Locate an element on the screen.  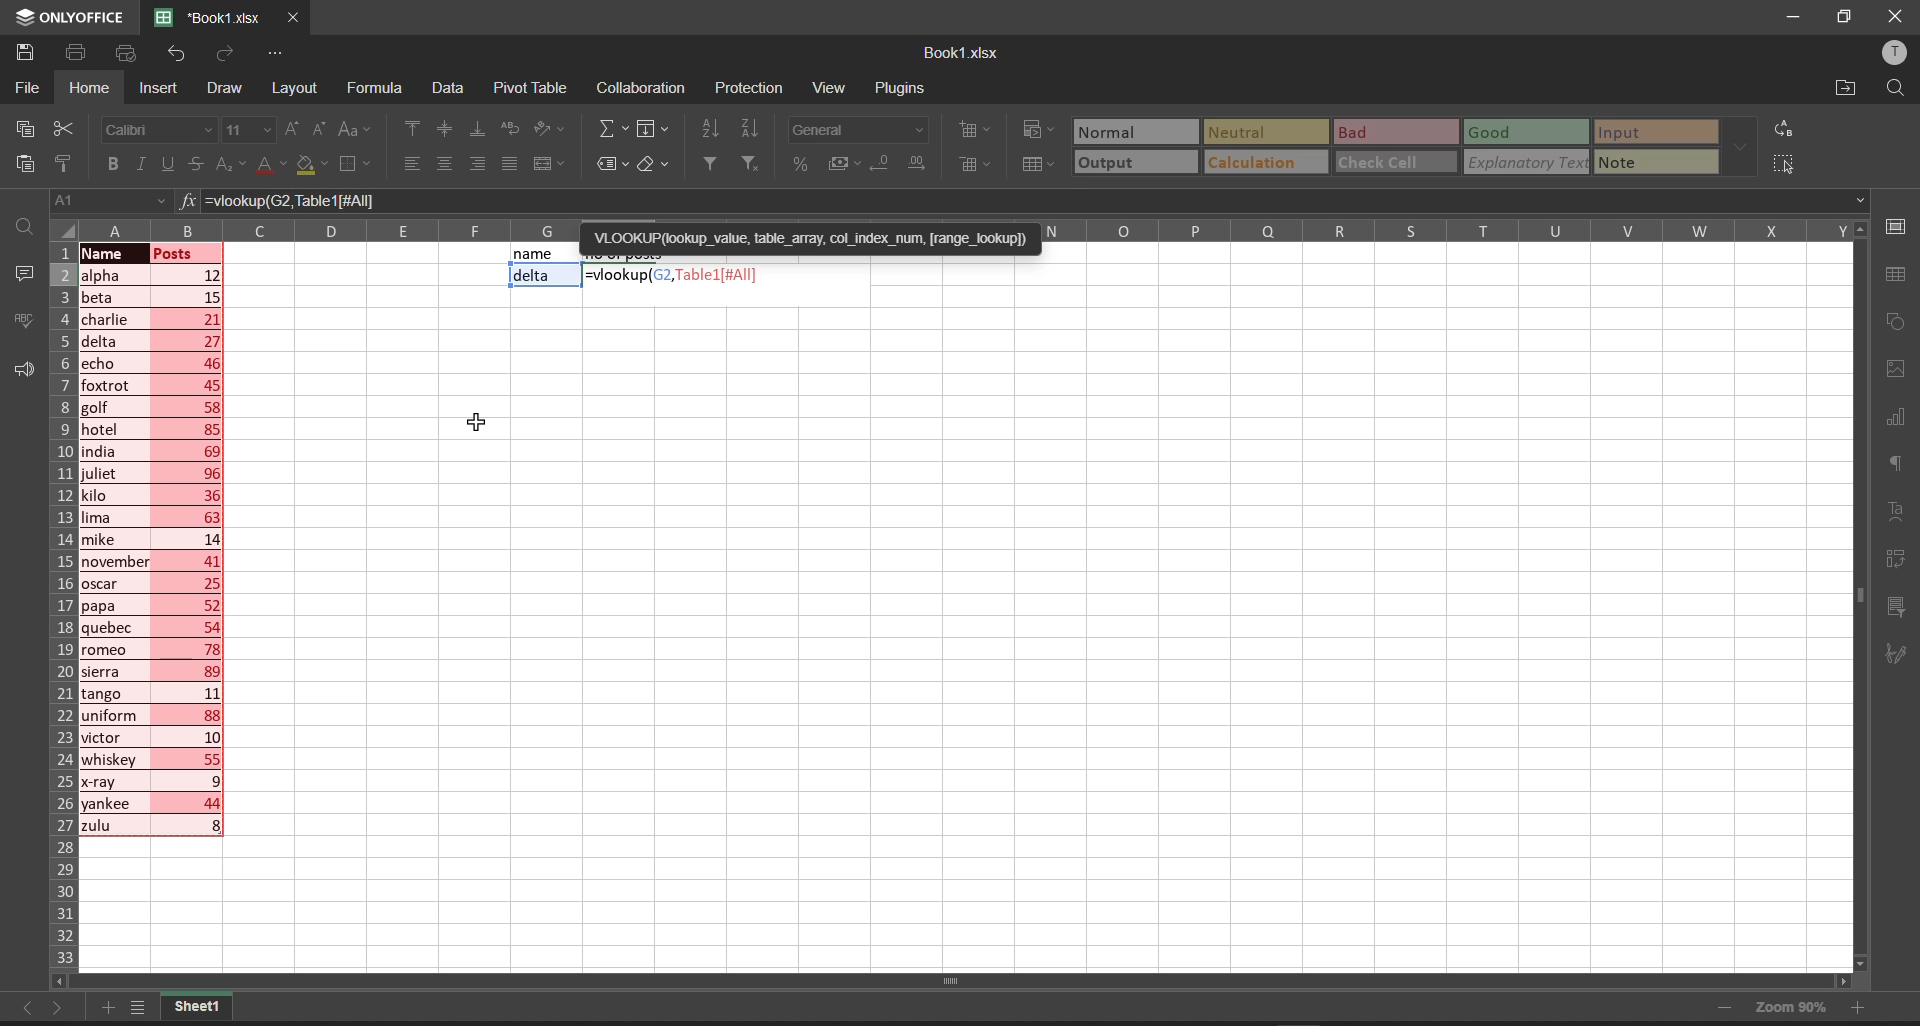
'Book1.xlsx is located at coordinates (203, 18).